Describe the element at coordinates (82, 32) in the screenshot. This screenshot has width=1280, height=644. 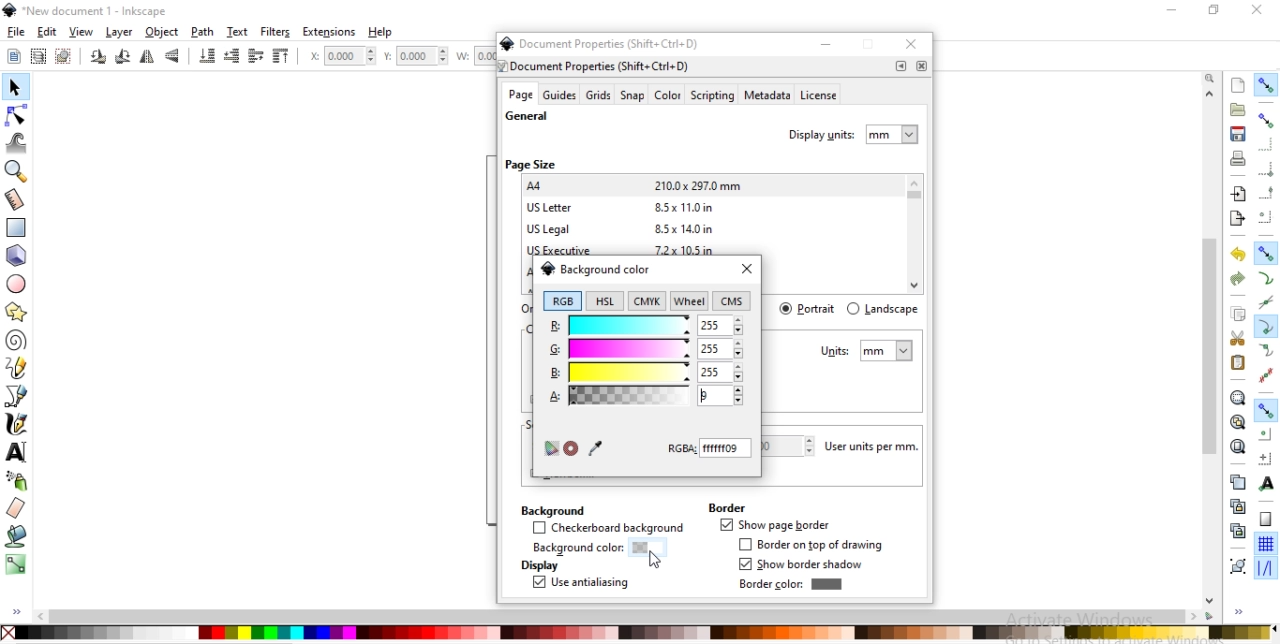
I see `view` at that location.